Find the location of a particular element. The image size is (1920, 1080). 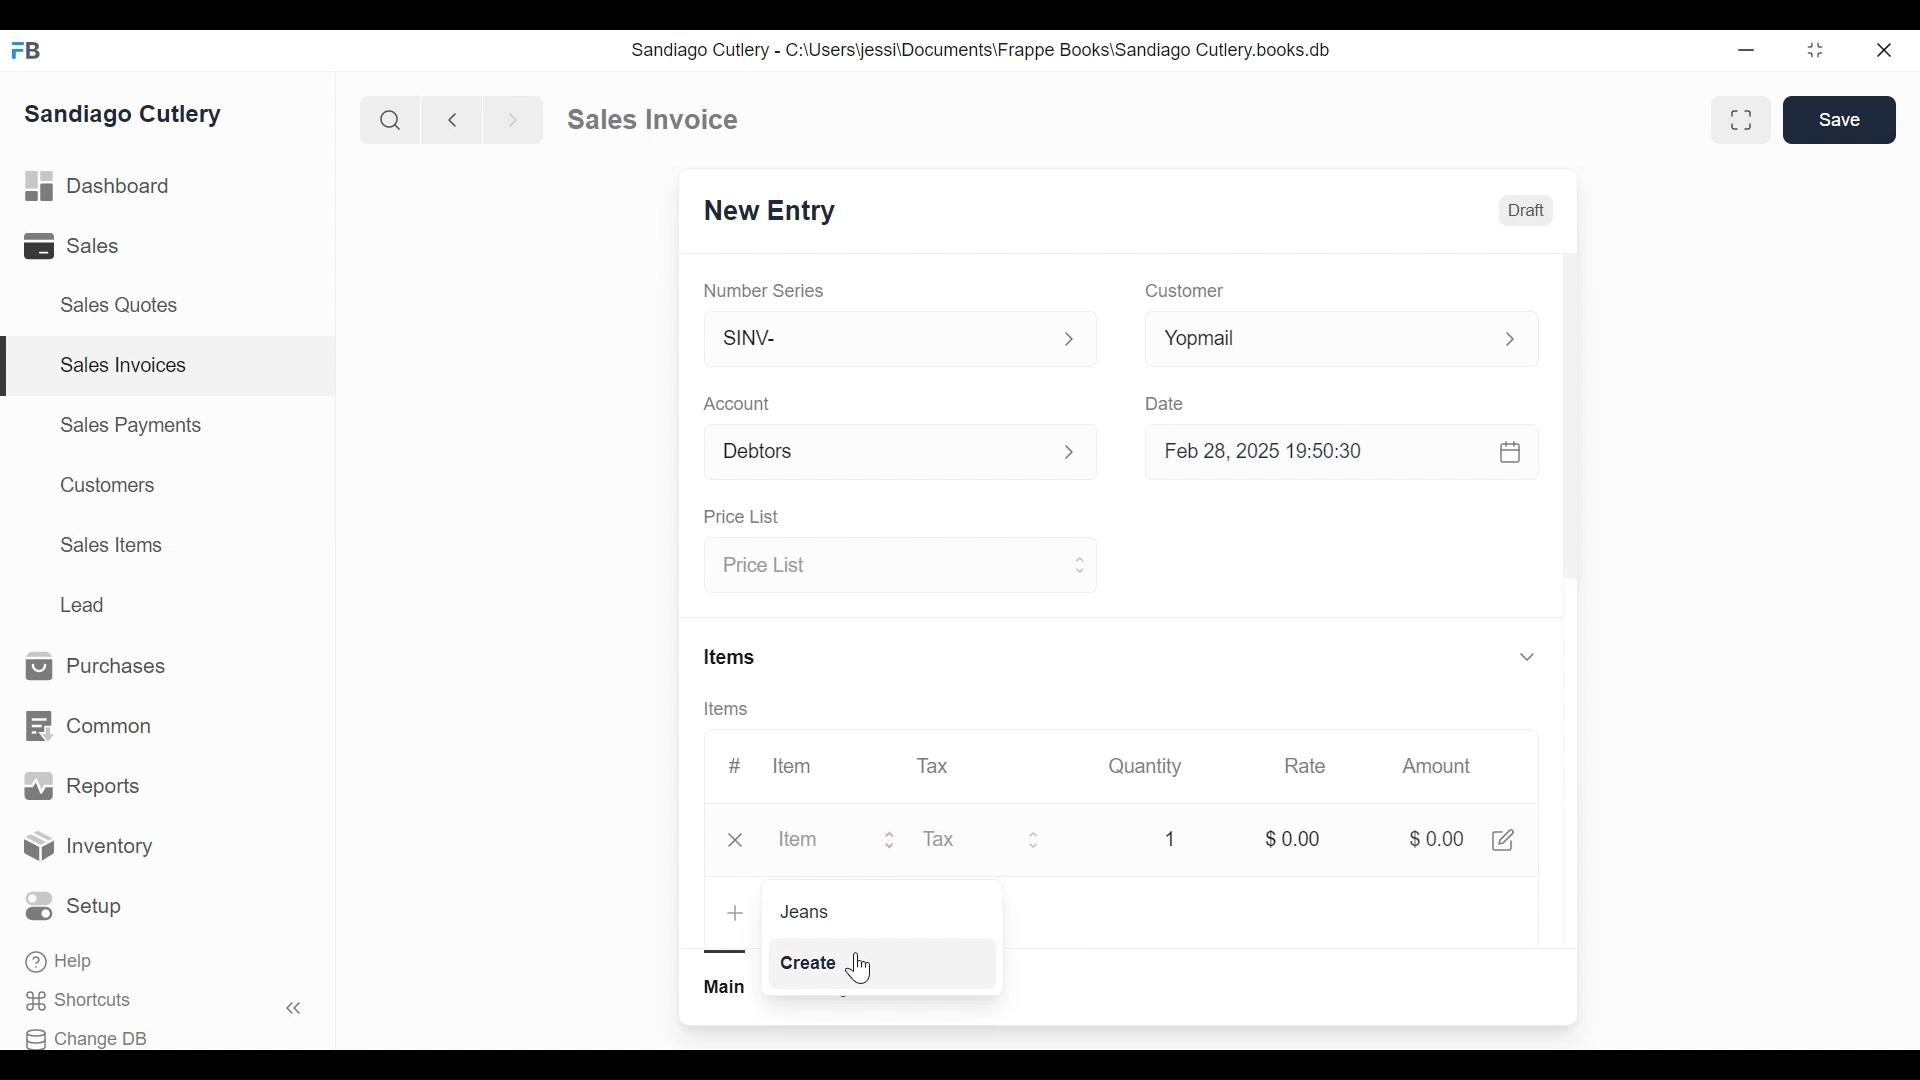

Item is located at coordinates (794, 766).